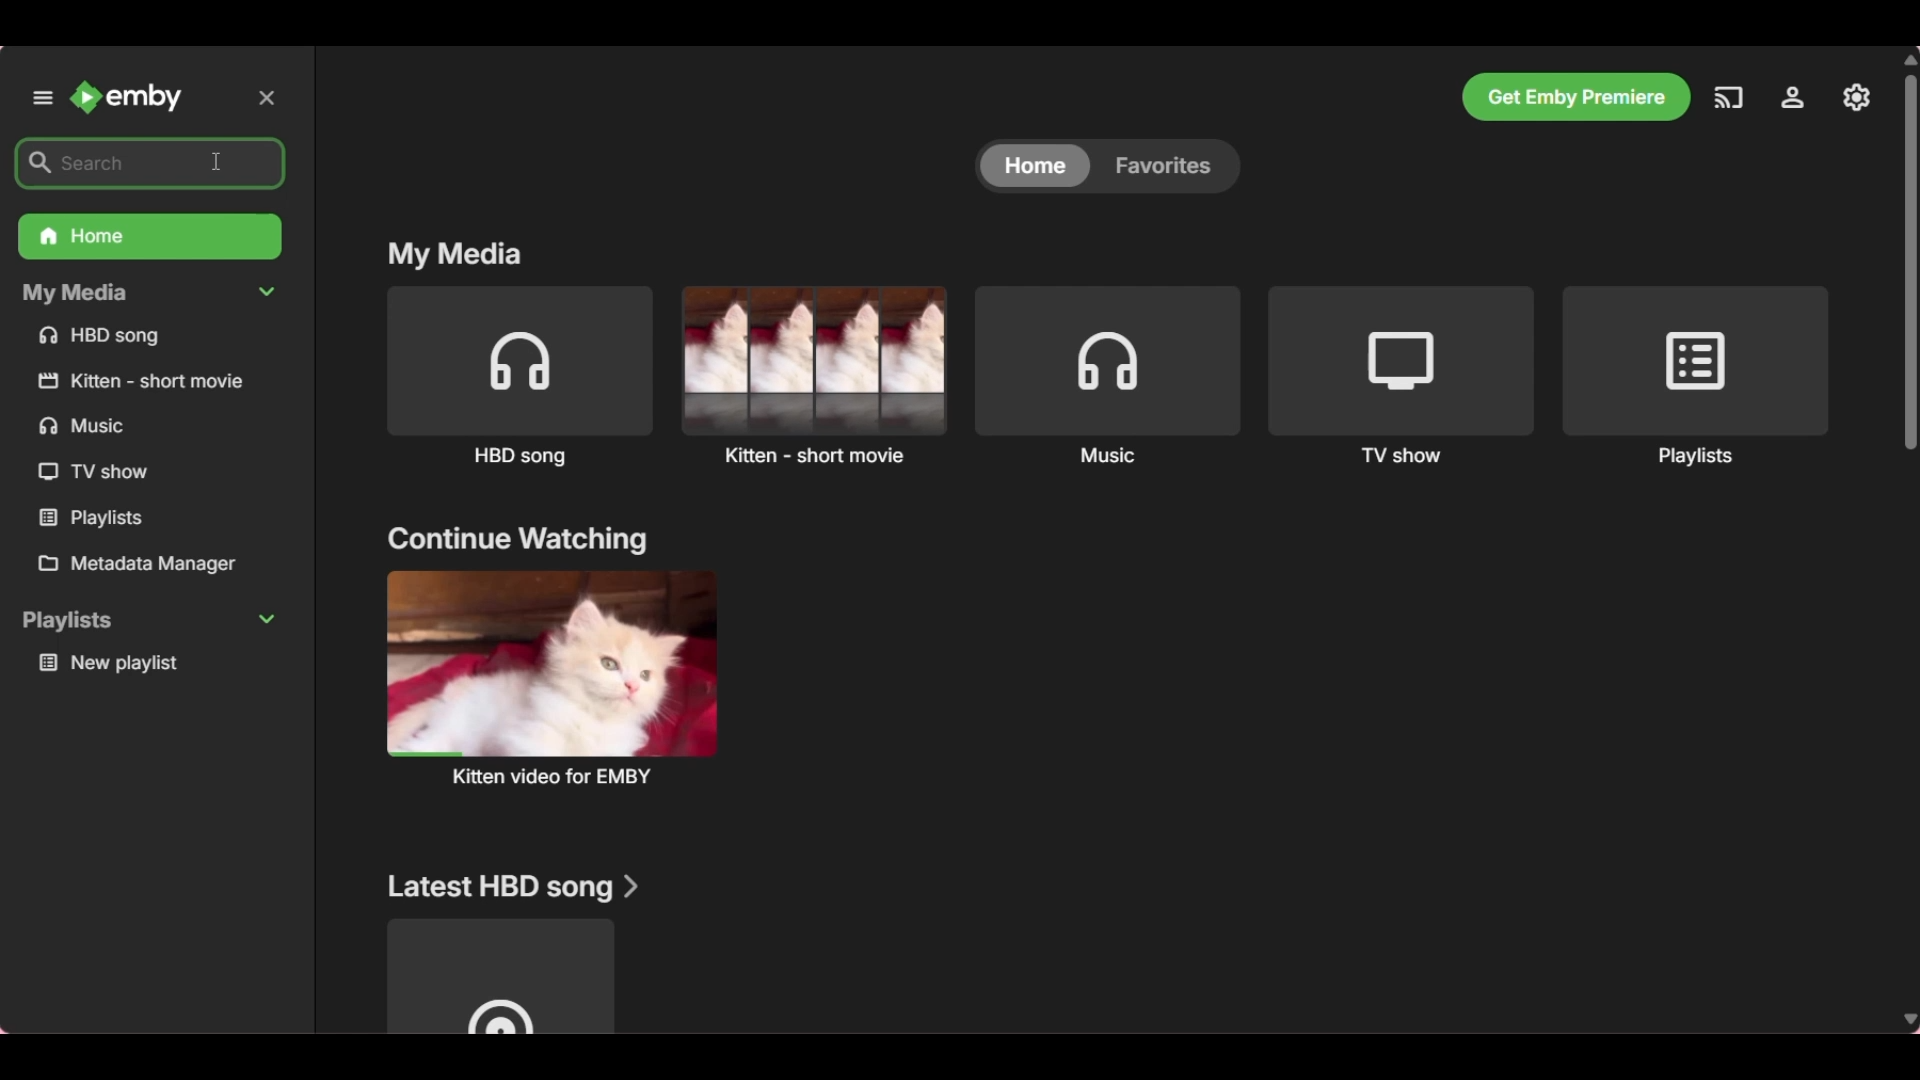 This screenshot has height=1080, width=1920. What do you see at coordinates (458, 255) in the screenshot?
I see `My media` at bounding box center [458, 255].